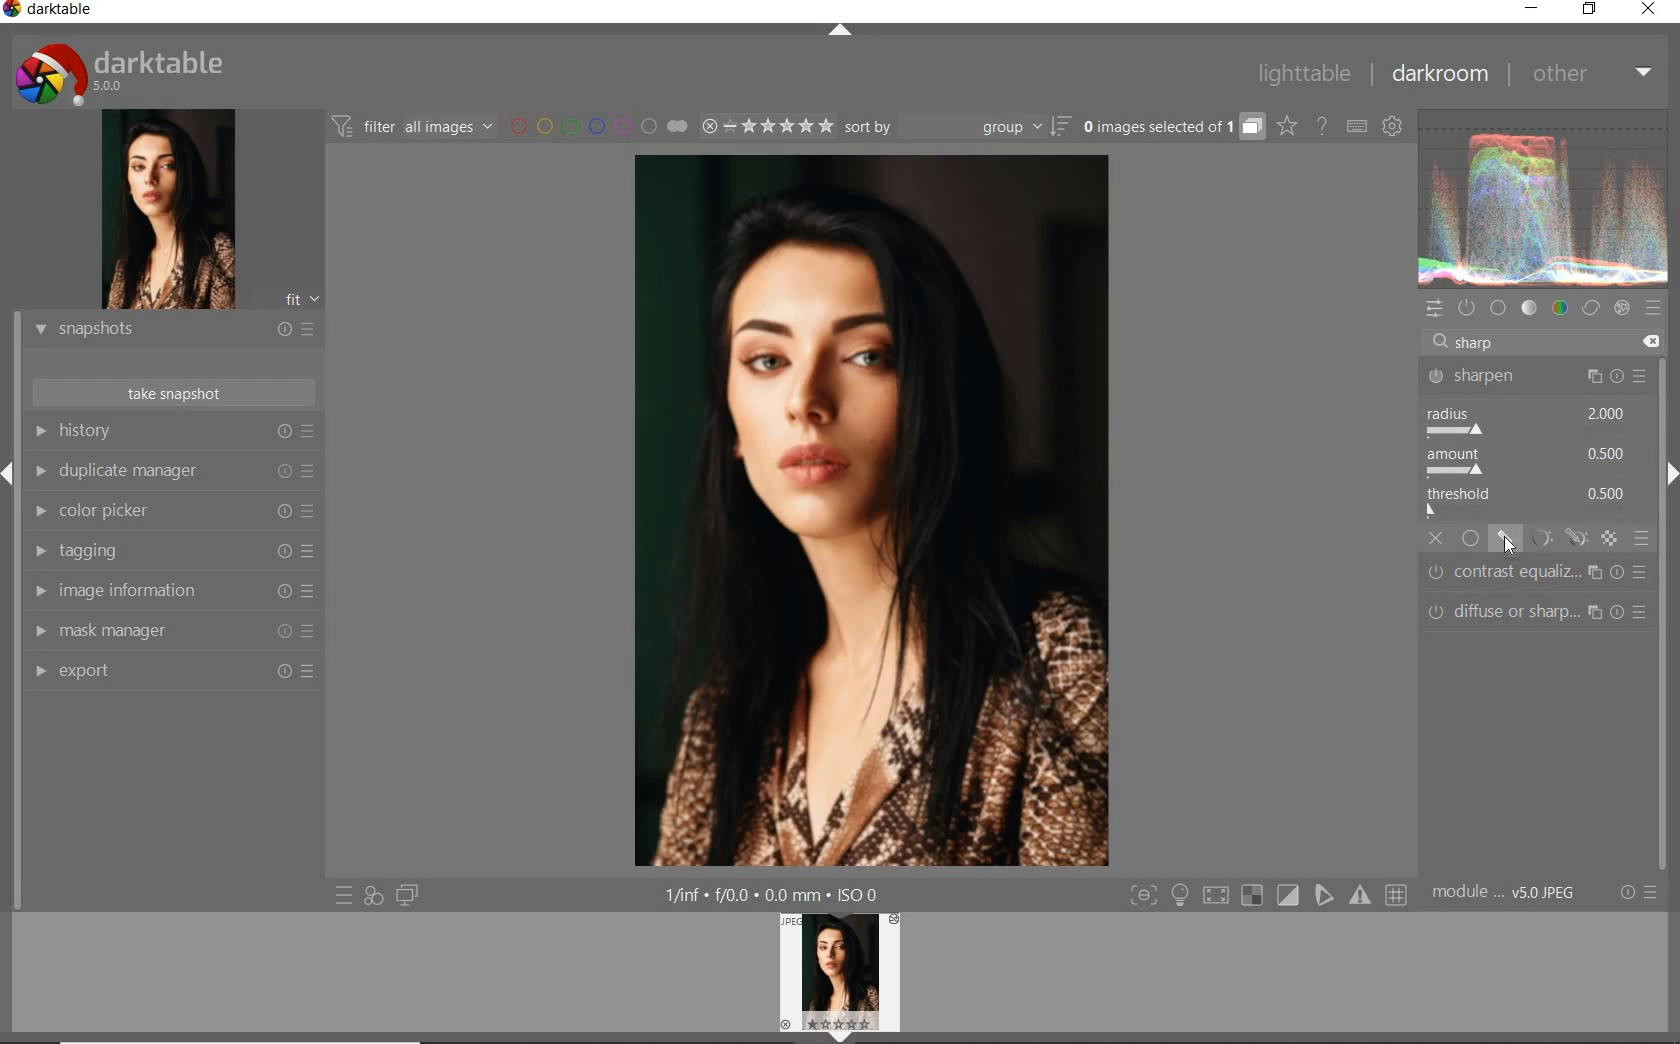 The width and height of the screenshot is (1680, 1044). Describe the element at coordinates (1544, 195) in the screenshot. I see `Preview color` at that location.